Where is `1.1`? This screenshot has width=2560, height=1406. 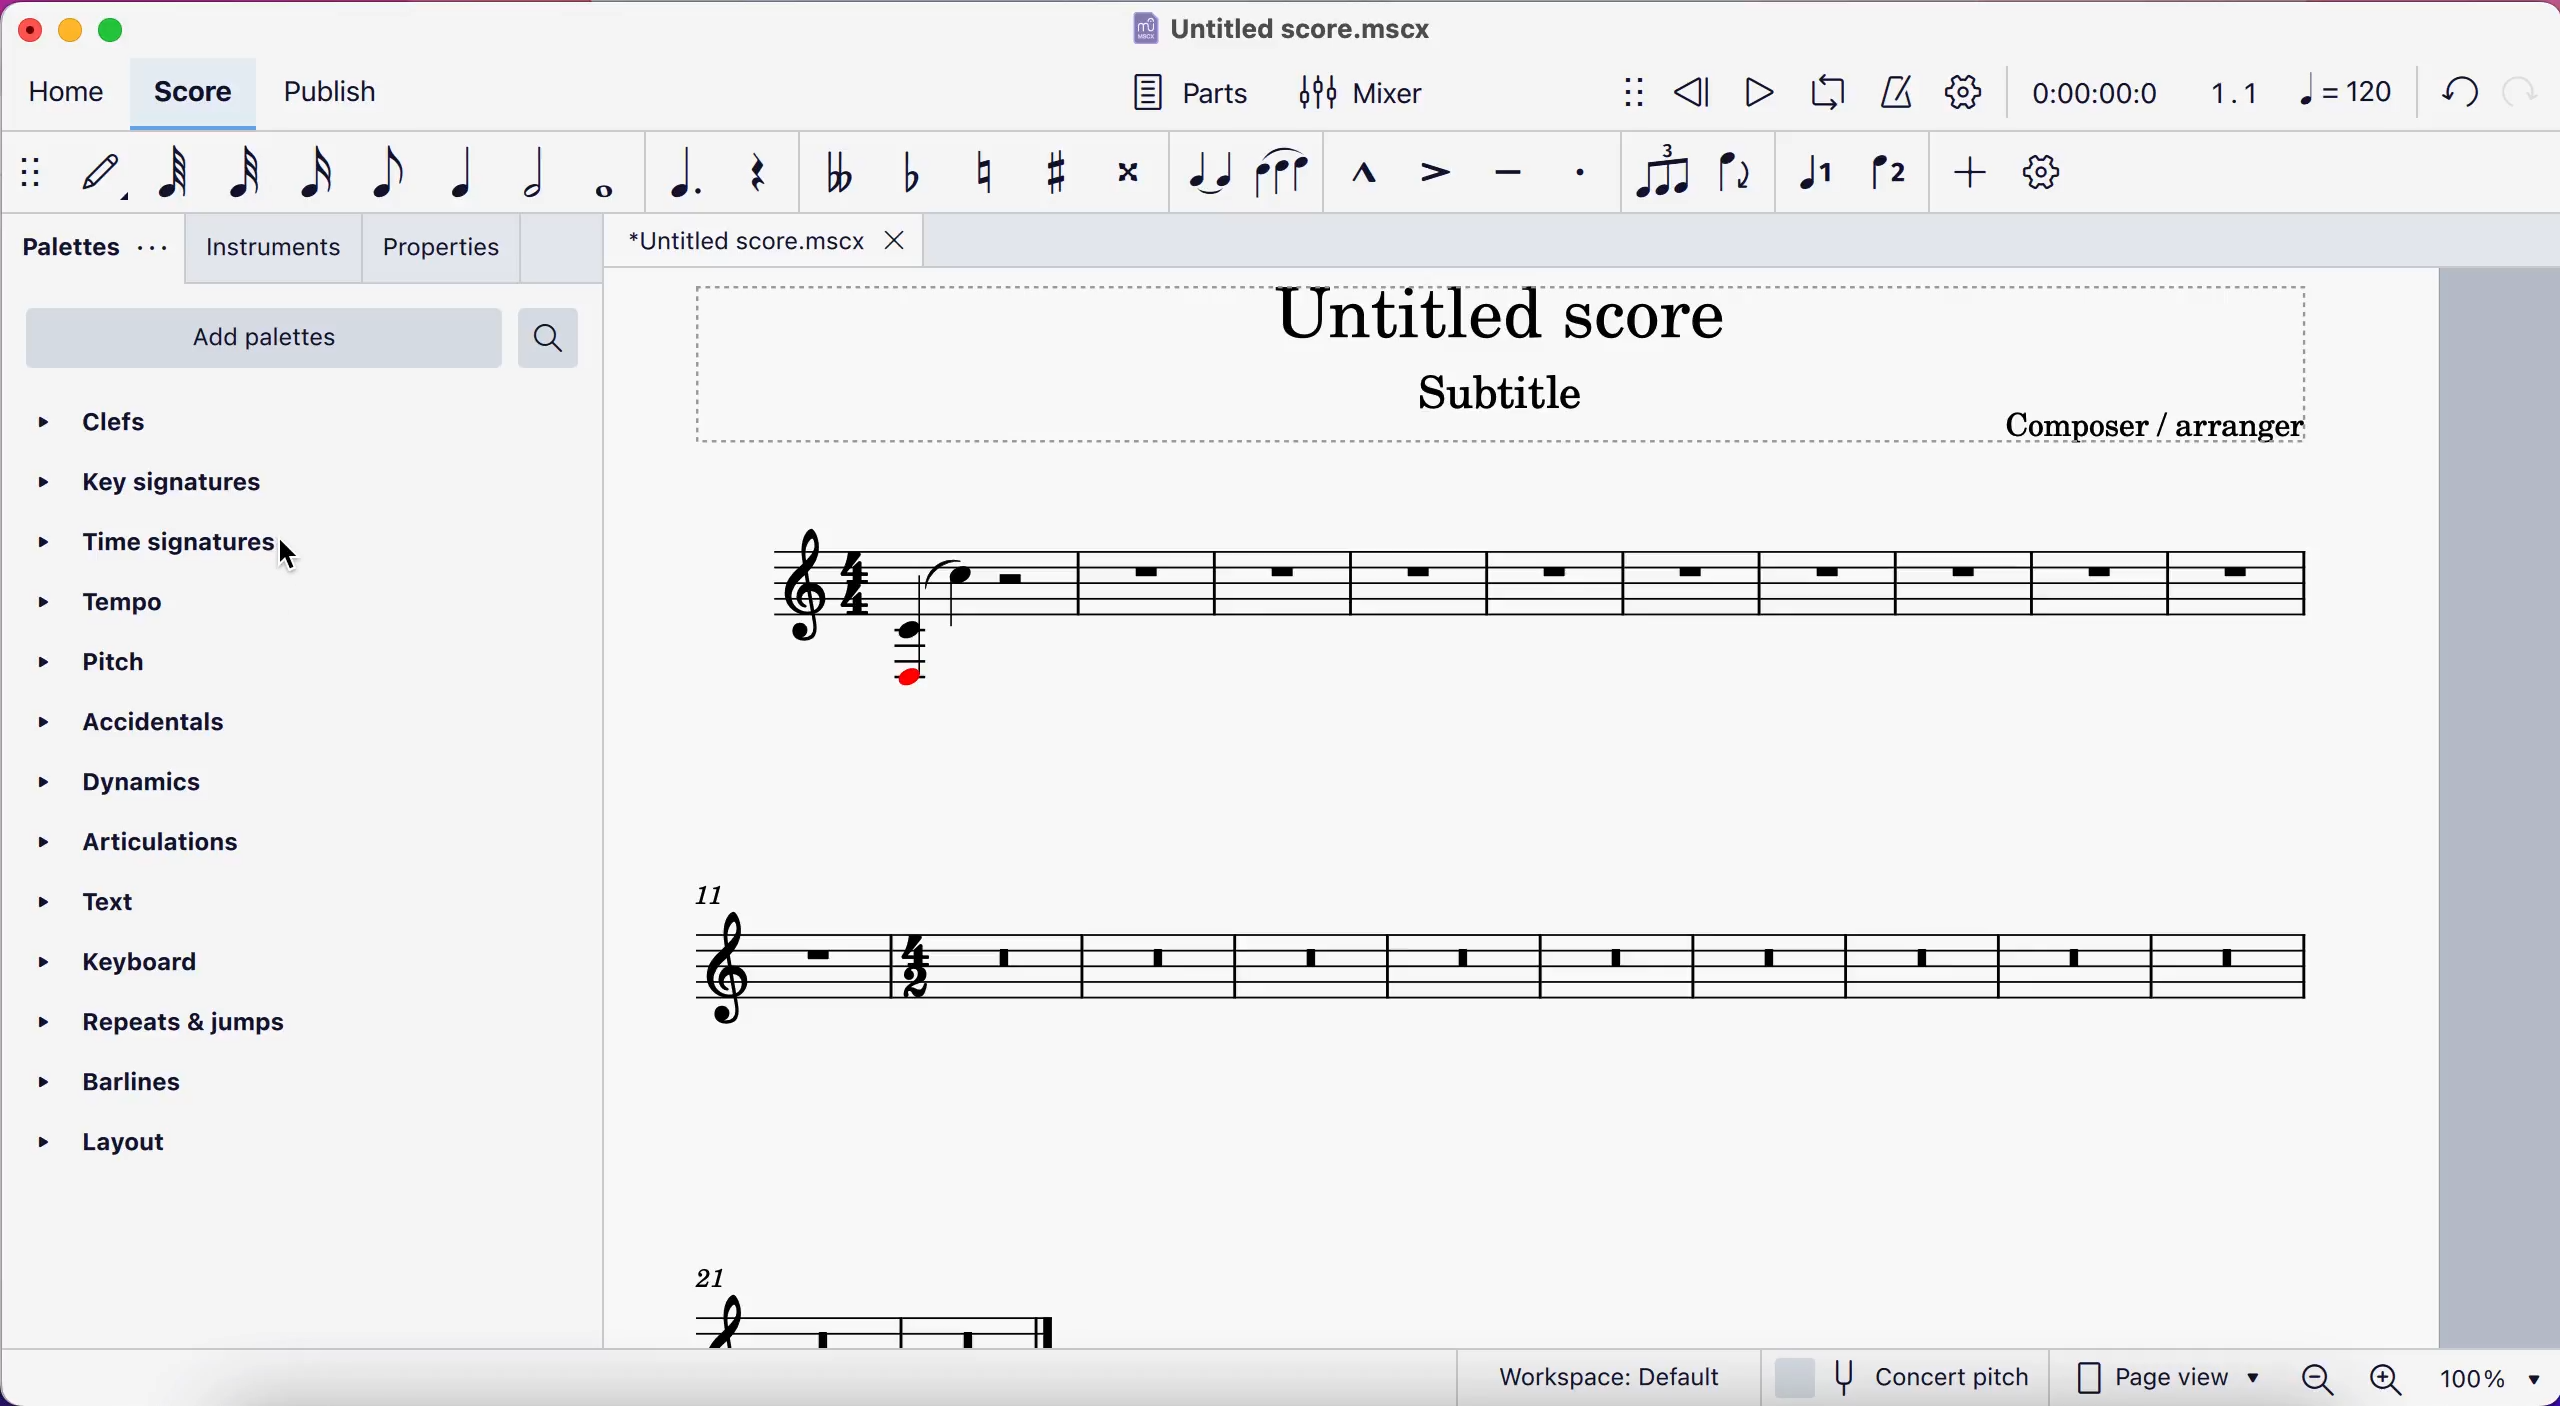 1.1 is located at coordinates (2227, 94).